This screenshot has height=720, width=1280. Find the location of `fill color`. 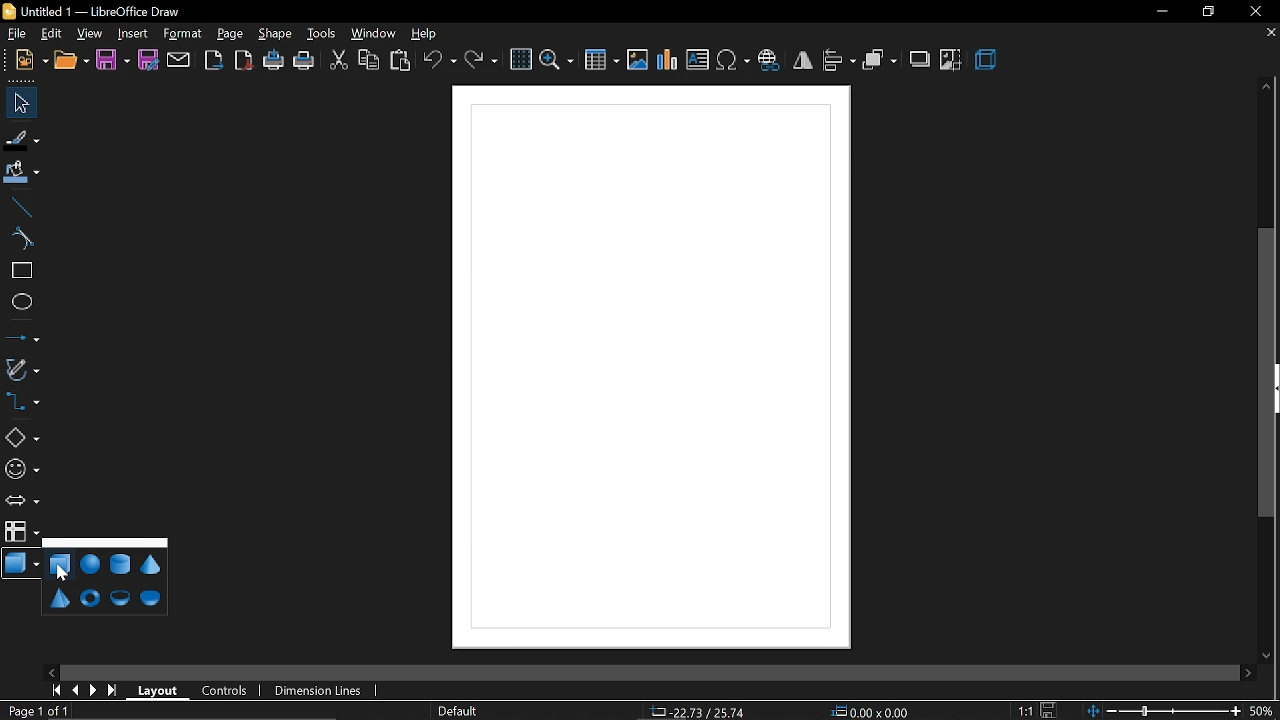

fill color is located at coordinates (21, 174).